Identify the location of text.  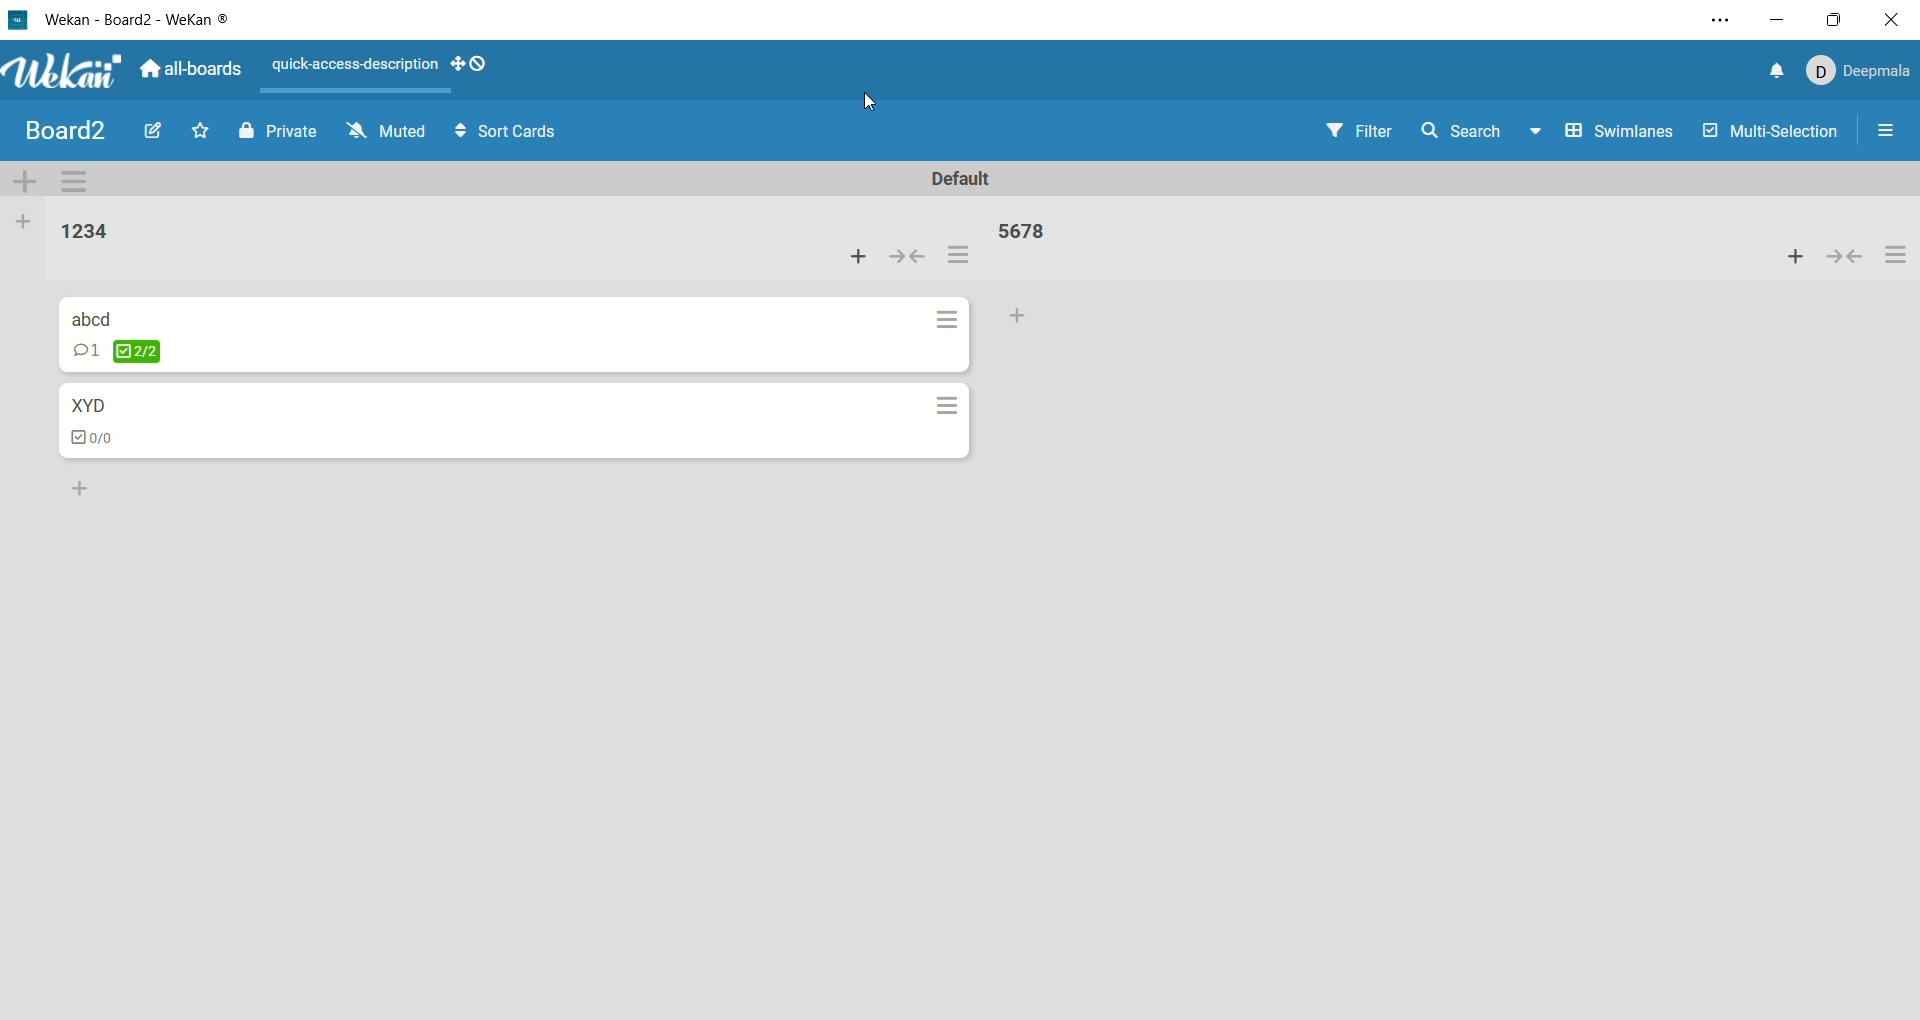
(357, 66).